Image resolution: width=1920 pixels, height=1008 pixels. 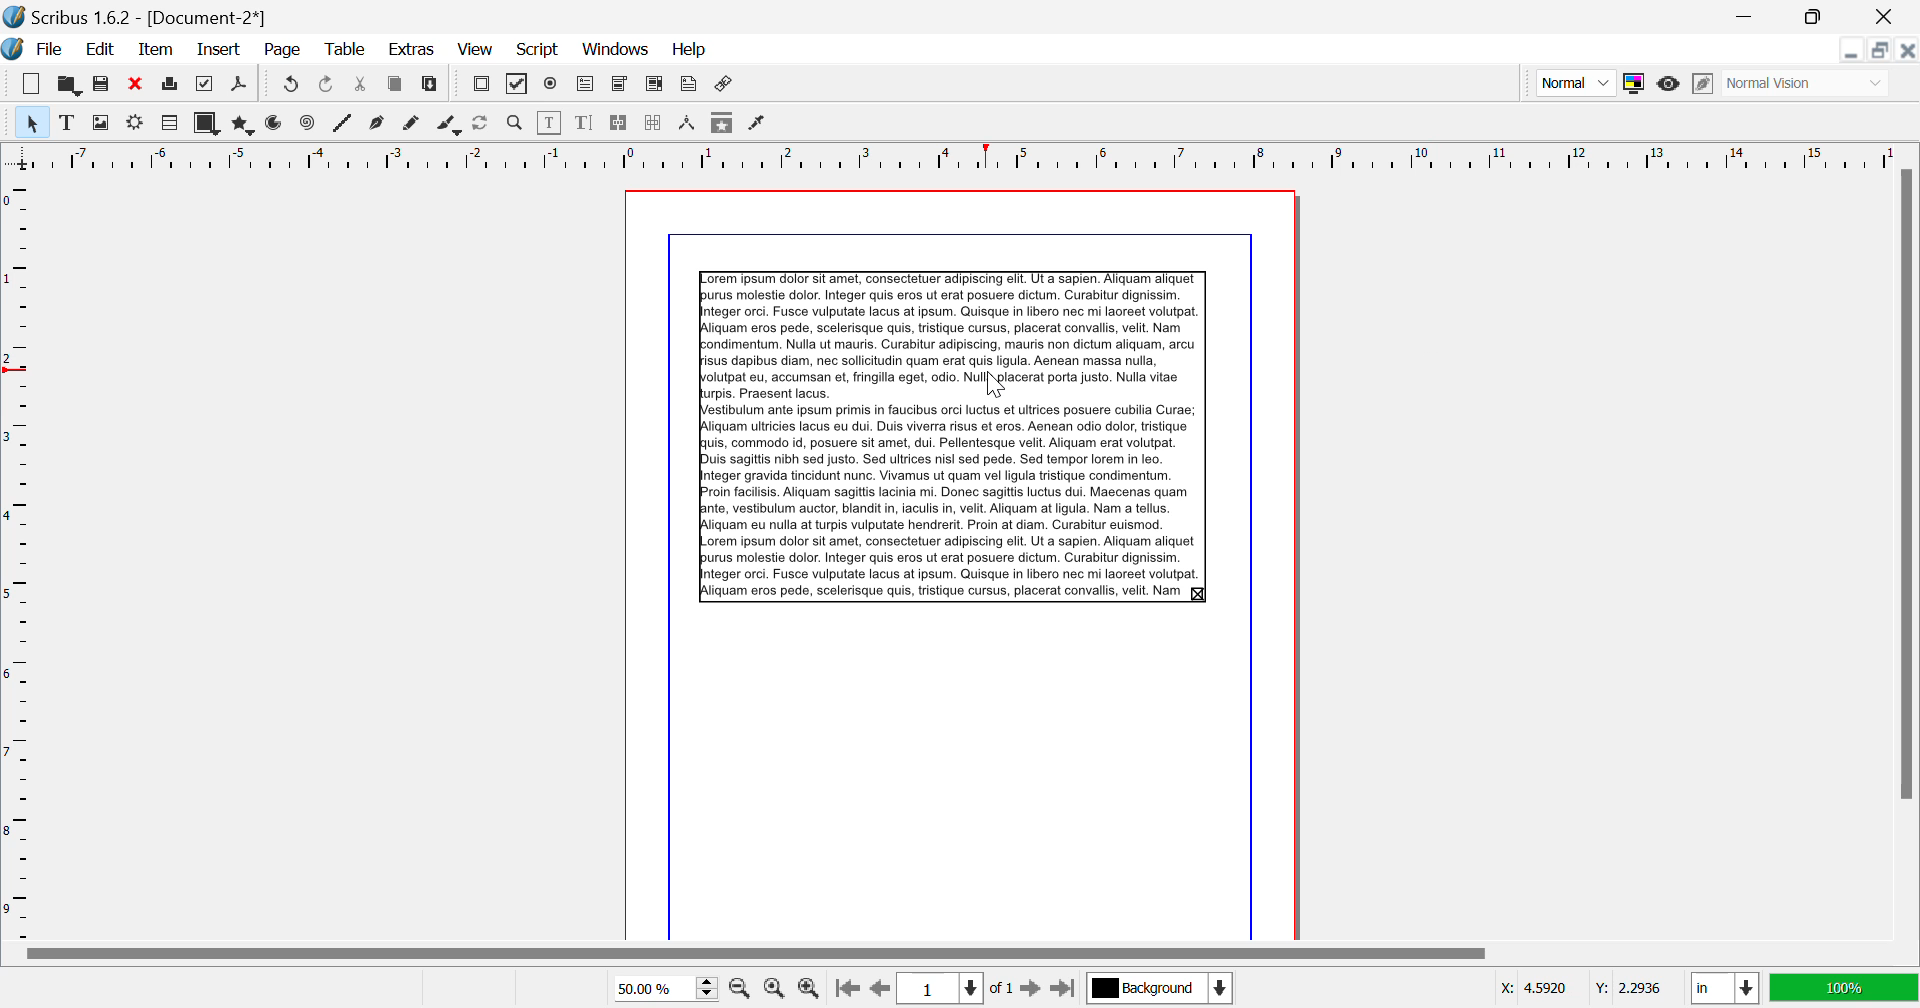 What do you see at coordinates (689, 125) in the screenshot?
I see `Measurements` at bounding box center [689, 125].